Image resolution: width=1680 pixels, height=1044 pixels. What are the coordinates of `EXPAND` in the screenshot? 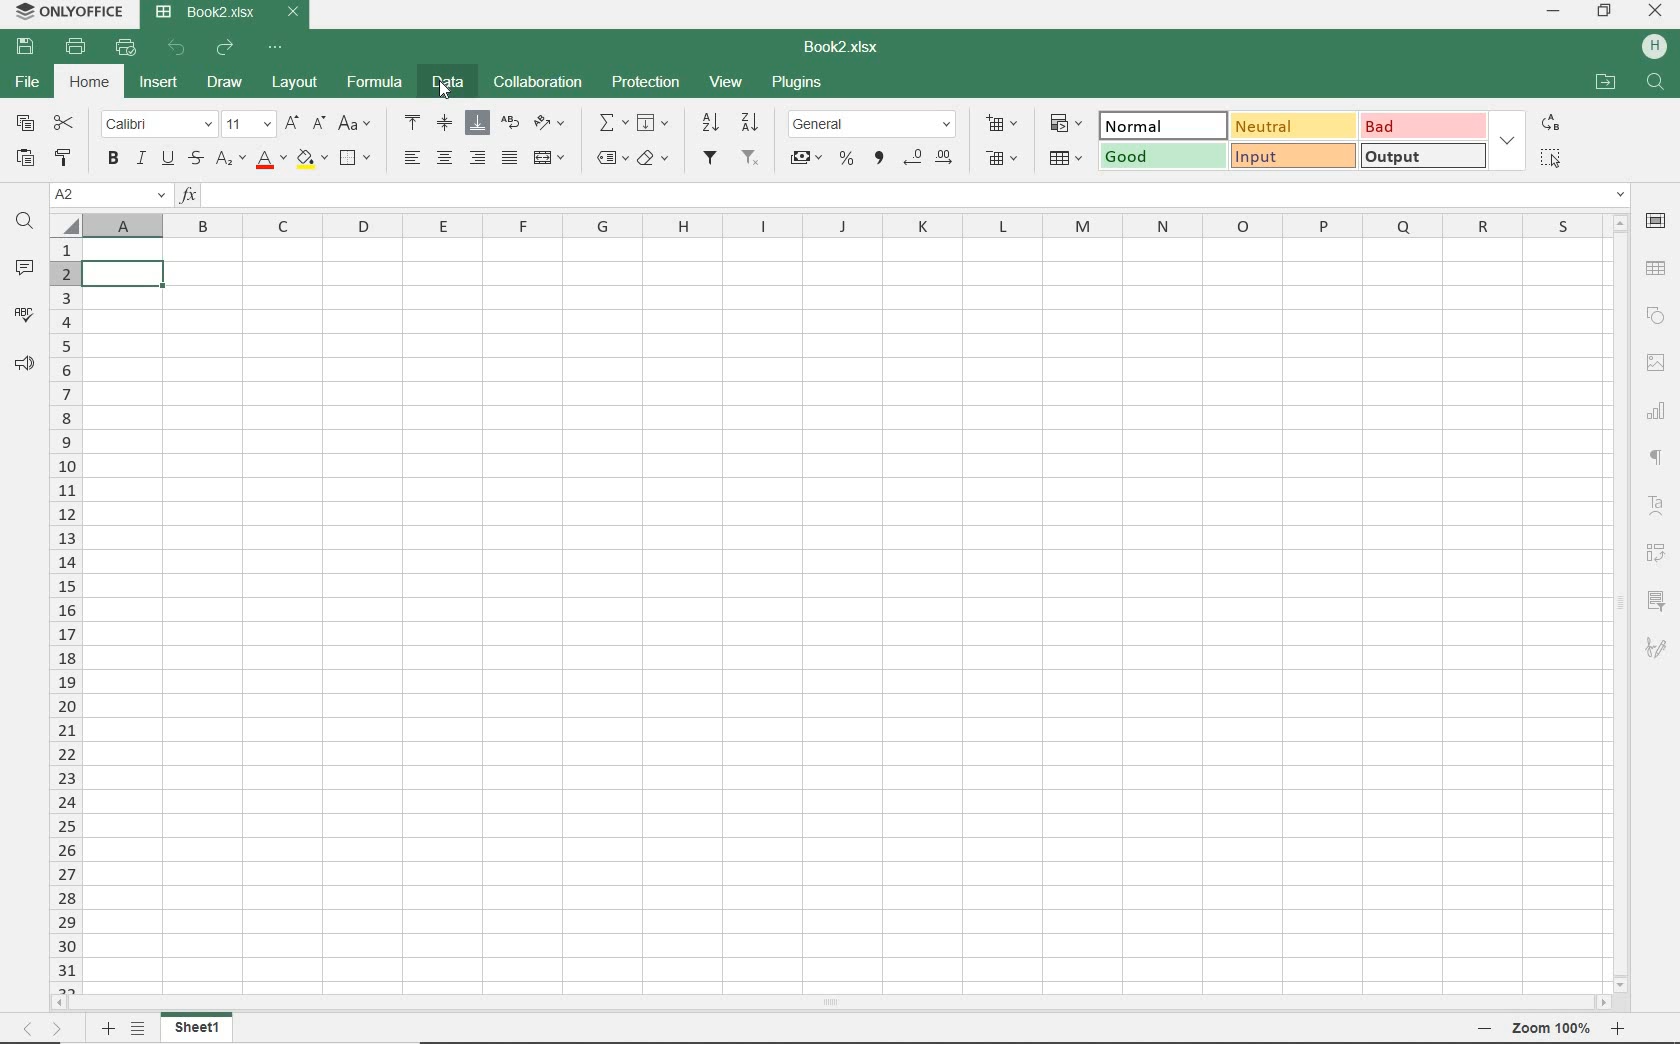 It's located at (1509, 139).